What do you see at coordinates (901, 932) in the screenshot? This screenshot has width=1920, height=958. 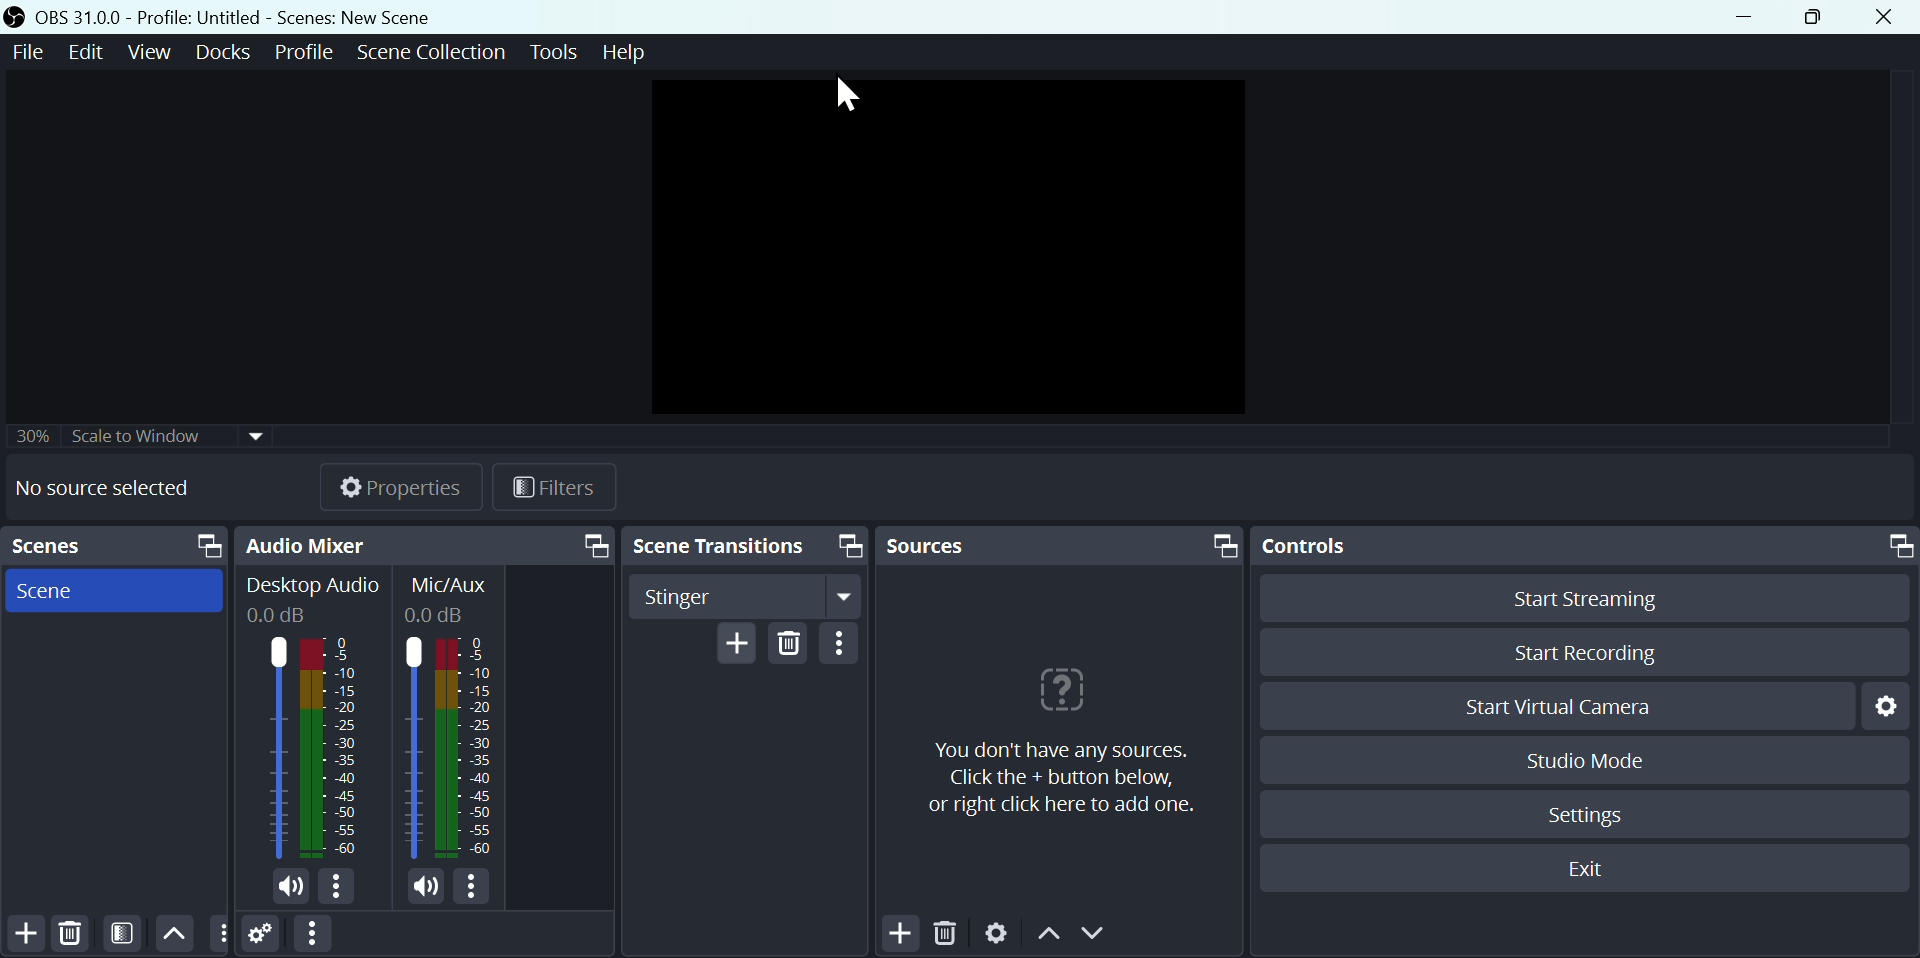 I see `Add` at bounding box center [901, 932].